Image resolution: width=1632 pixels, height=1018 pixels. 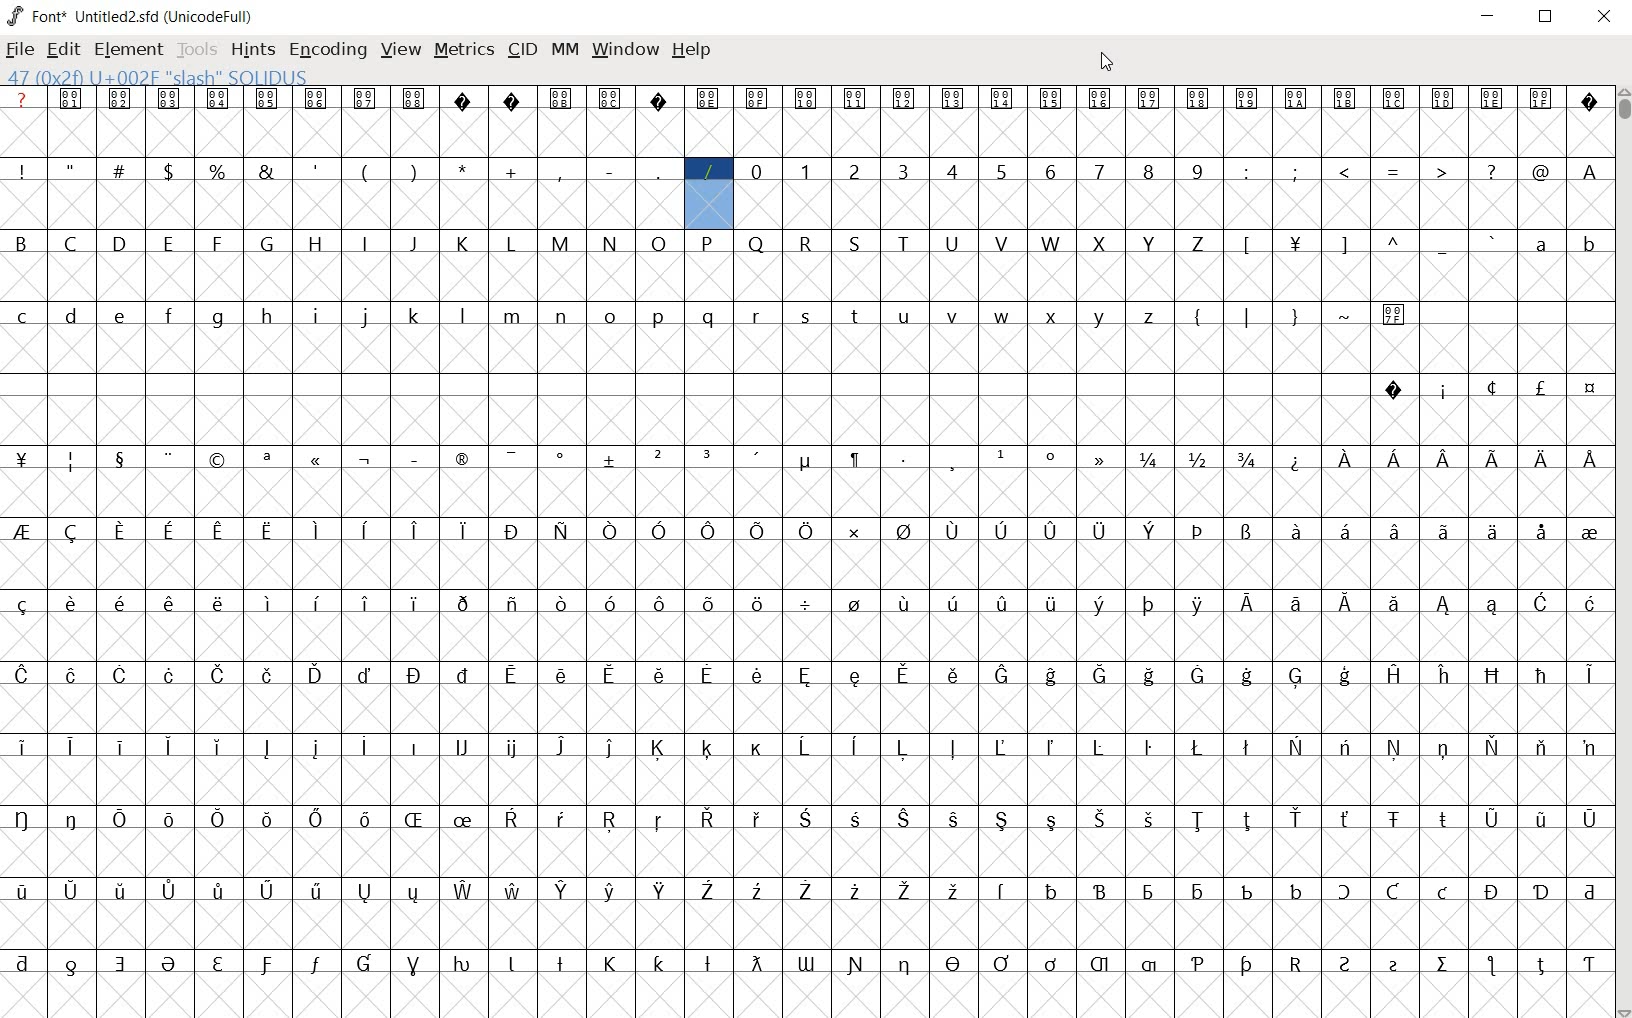 What do you see at coordinates (1247, 532) in the screenshot?
I see `glyph` at bounding box center [1247, 532].